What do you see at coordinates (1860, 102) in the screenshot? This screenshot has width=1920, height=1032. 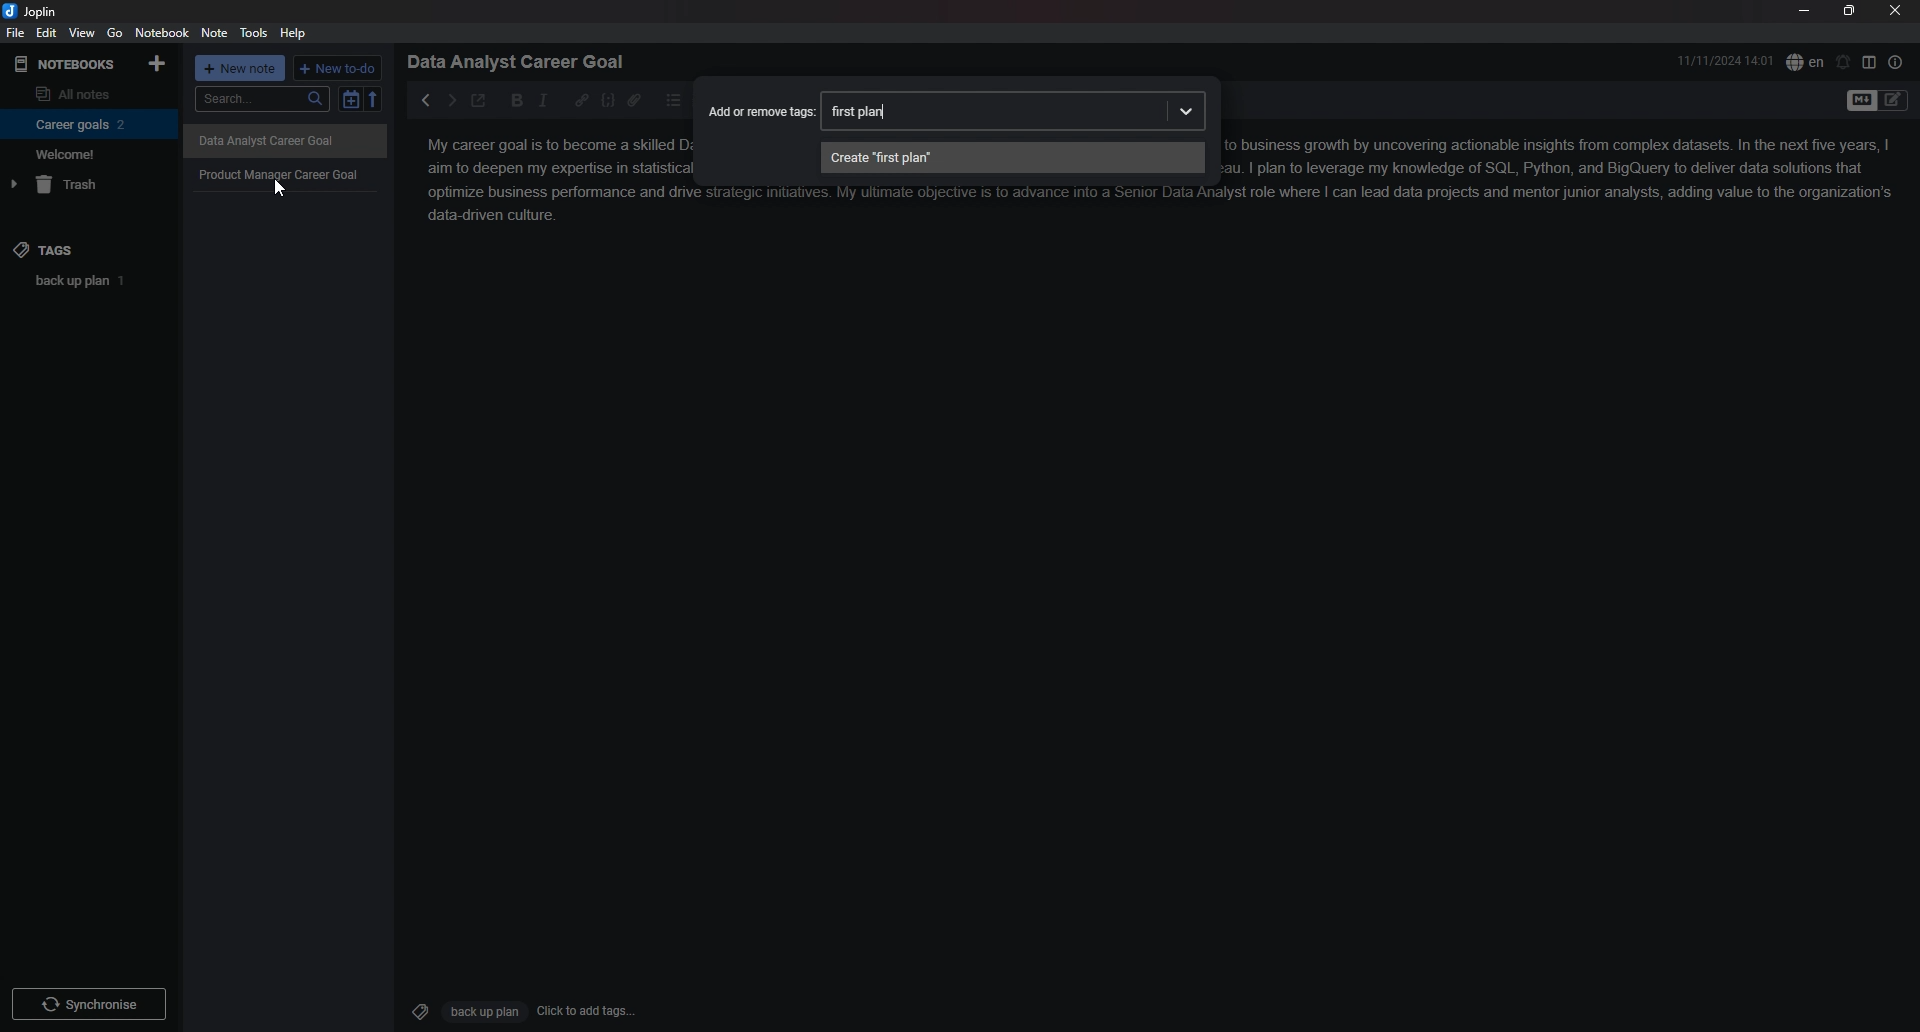 I see `toggle editor` at bounding box center [1860, 102].